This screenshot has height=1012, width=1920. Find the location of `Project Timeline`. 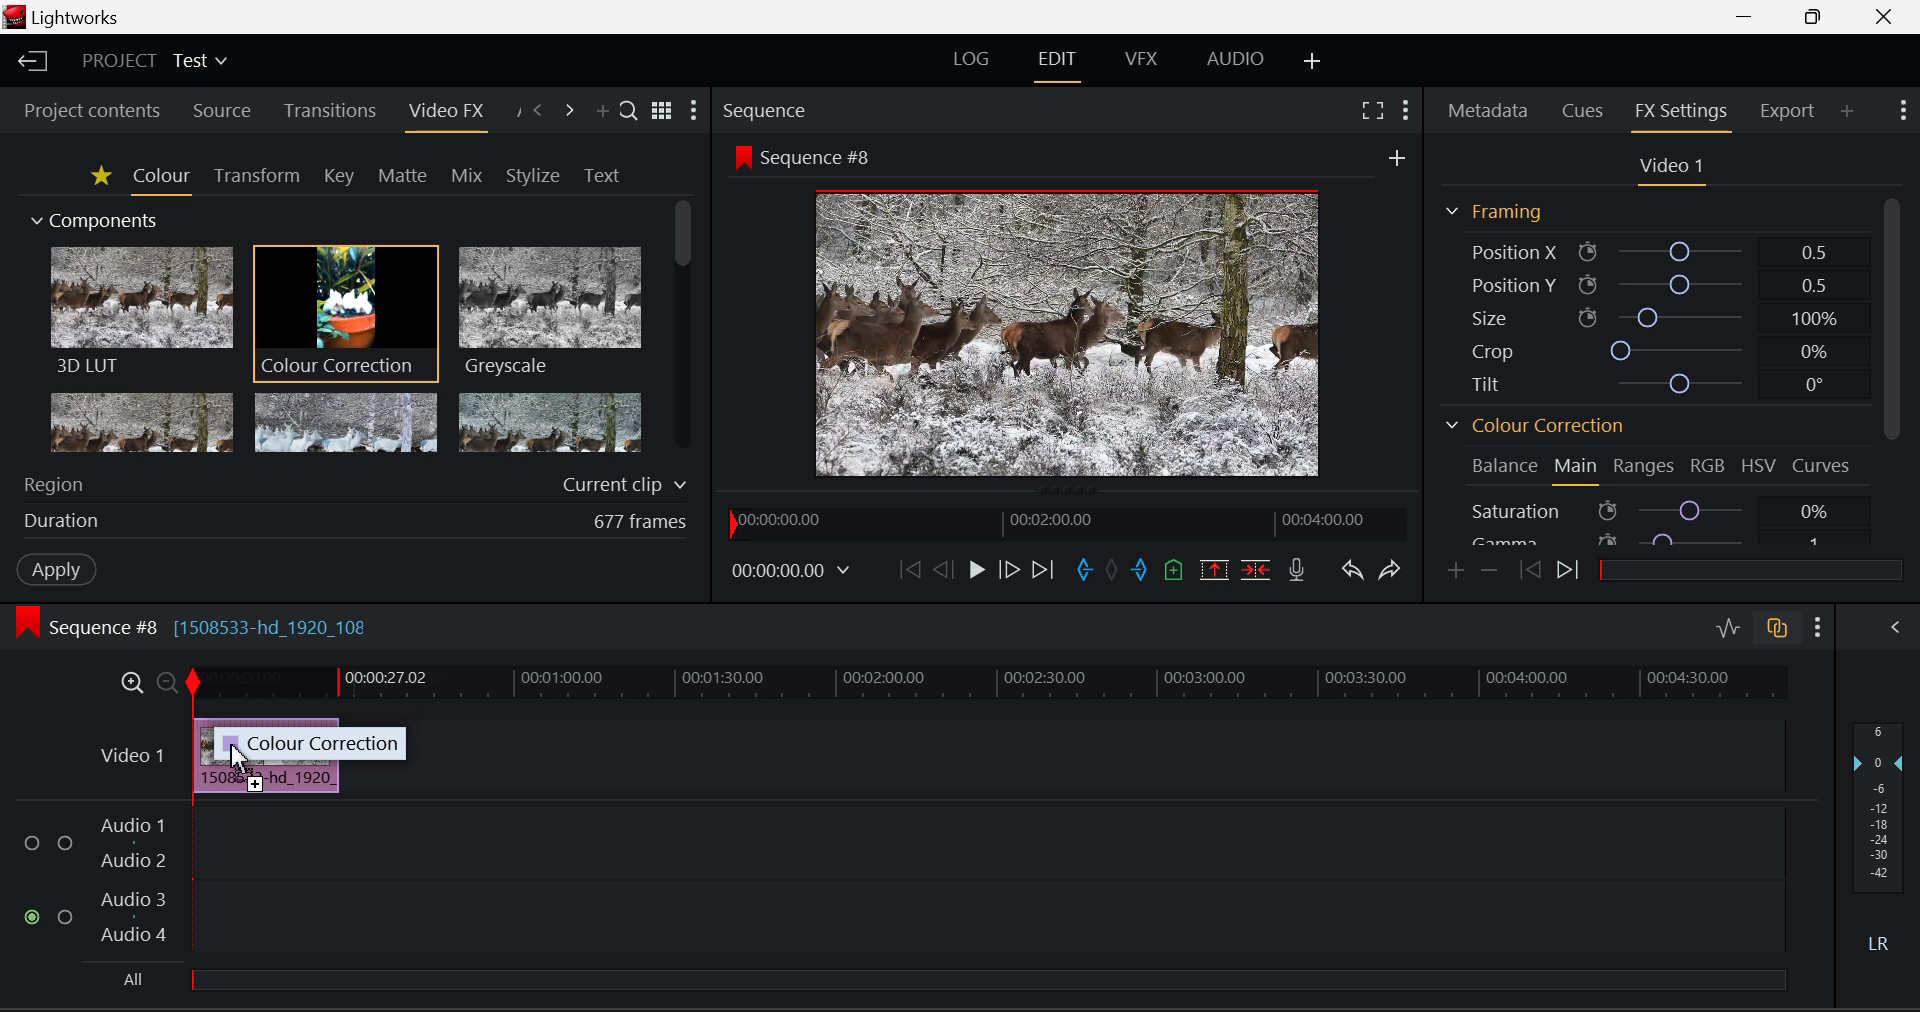

Project Timeline is located at coordinates (984, 685).